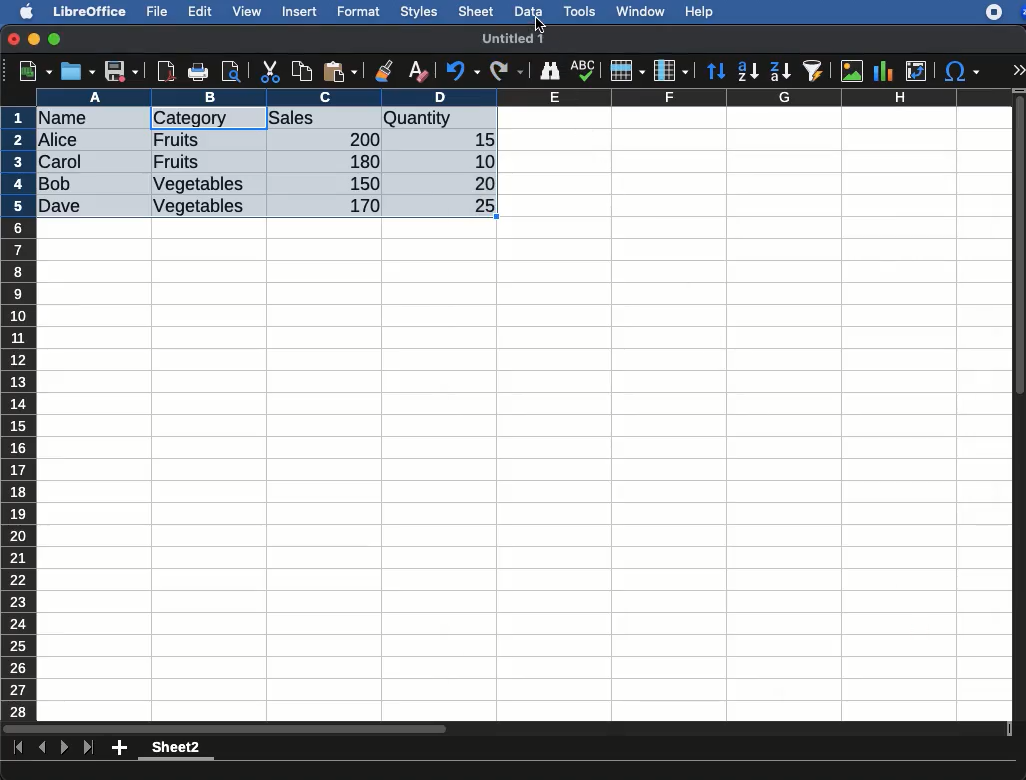 This screenshot has height=780, width=1026. I want to click on Vegetables, so click(200, 185).